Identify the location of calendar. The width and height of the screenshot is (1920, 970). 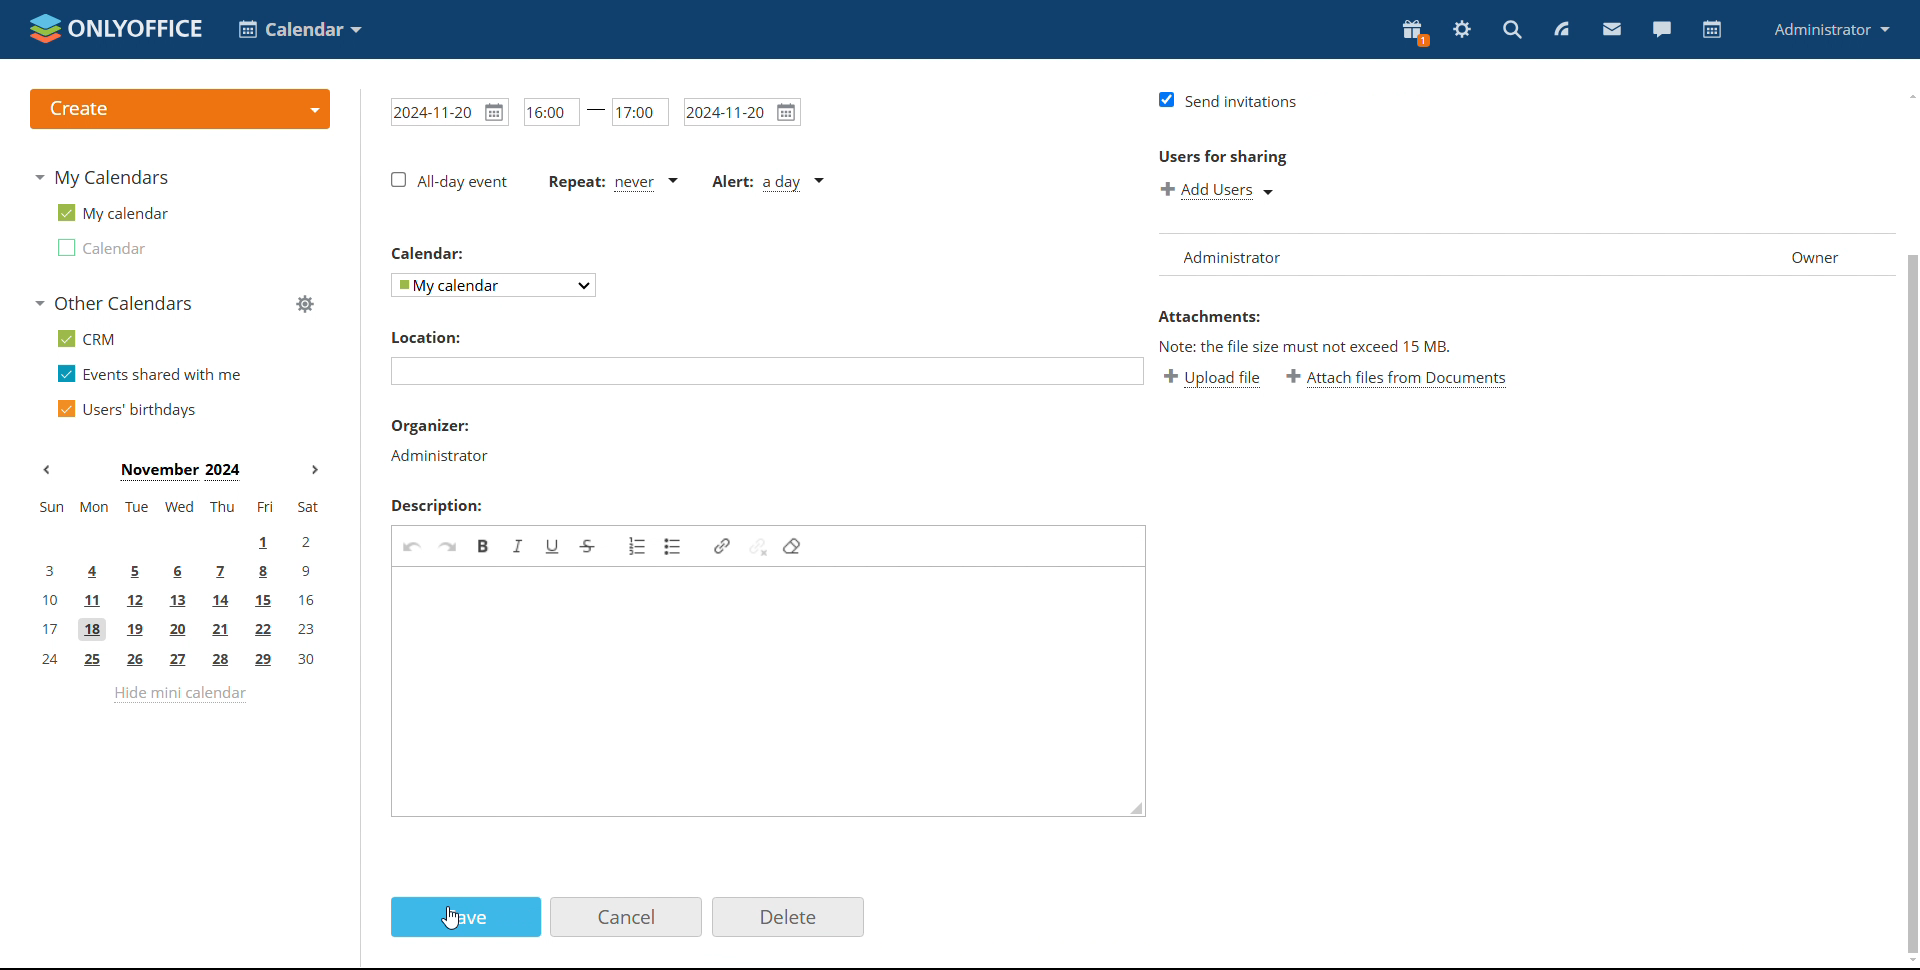
(1712, 30).